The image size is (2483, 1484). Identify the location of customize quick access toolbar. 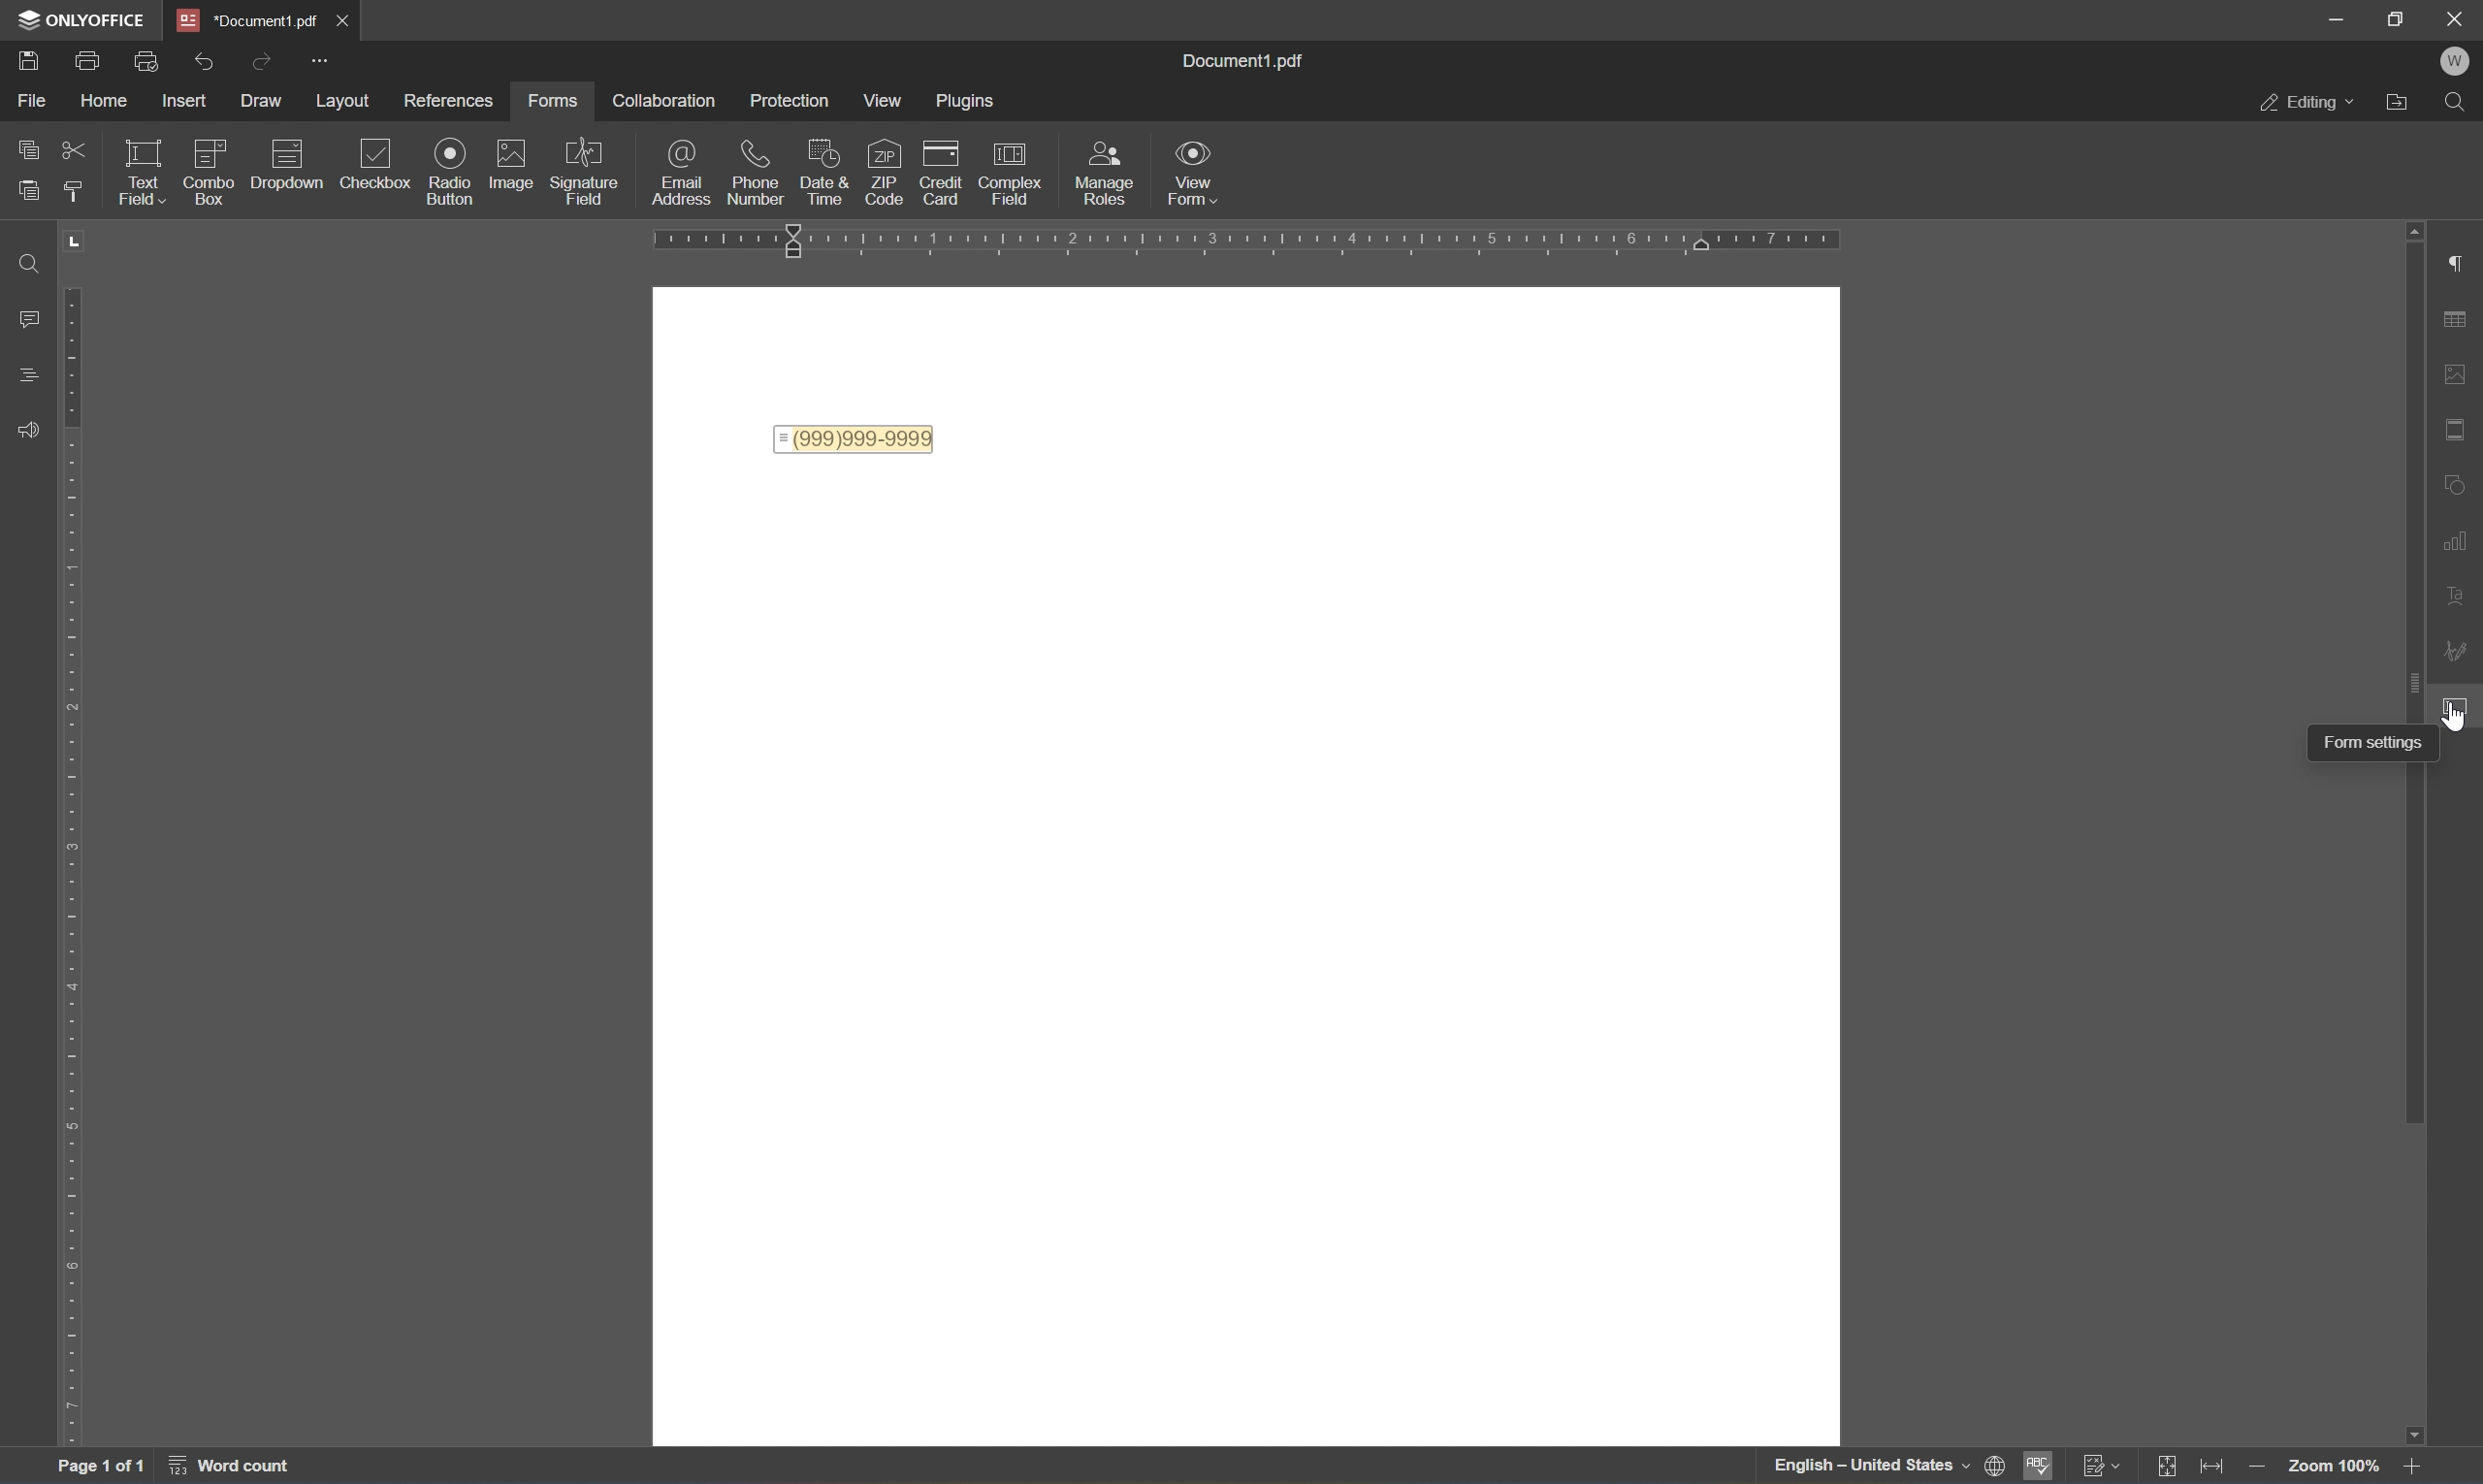
(318, 58).